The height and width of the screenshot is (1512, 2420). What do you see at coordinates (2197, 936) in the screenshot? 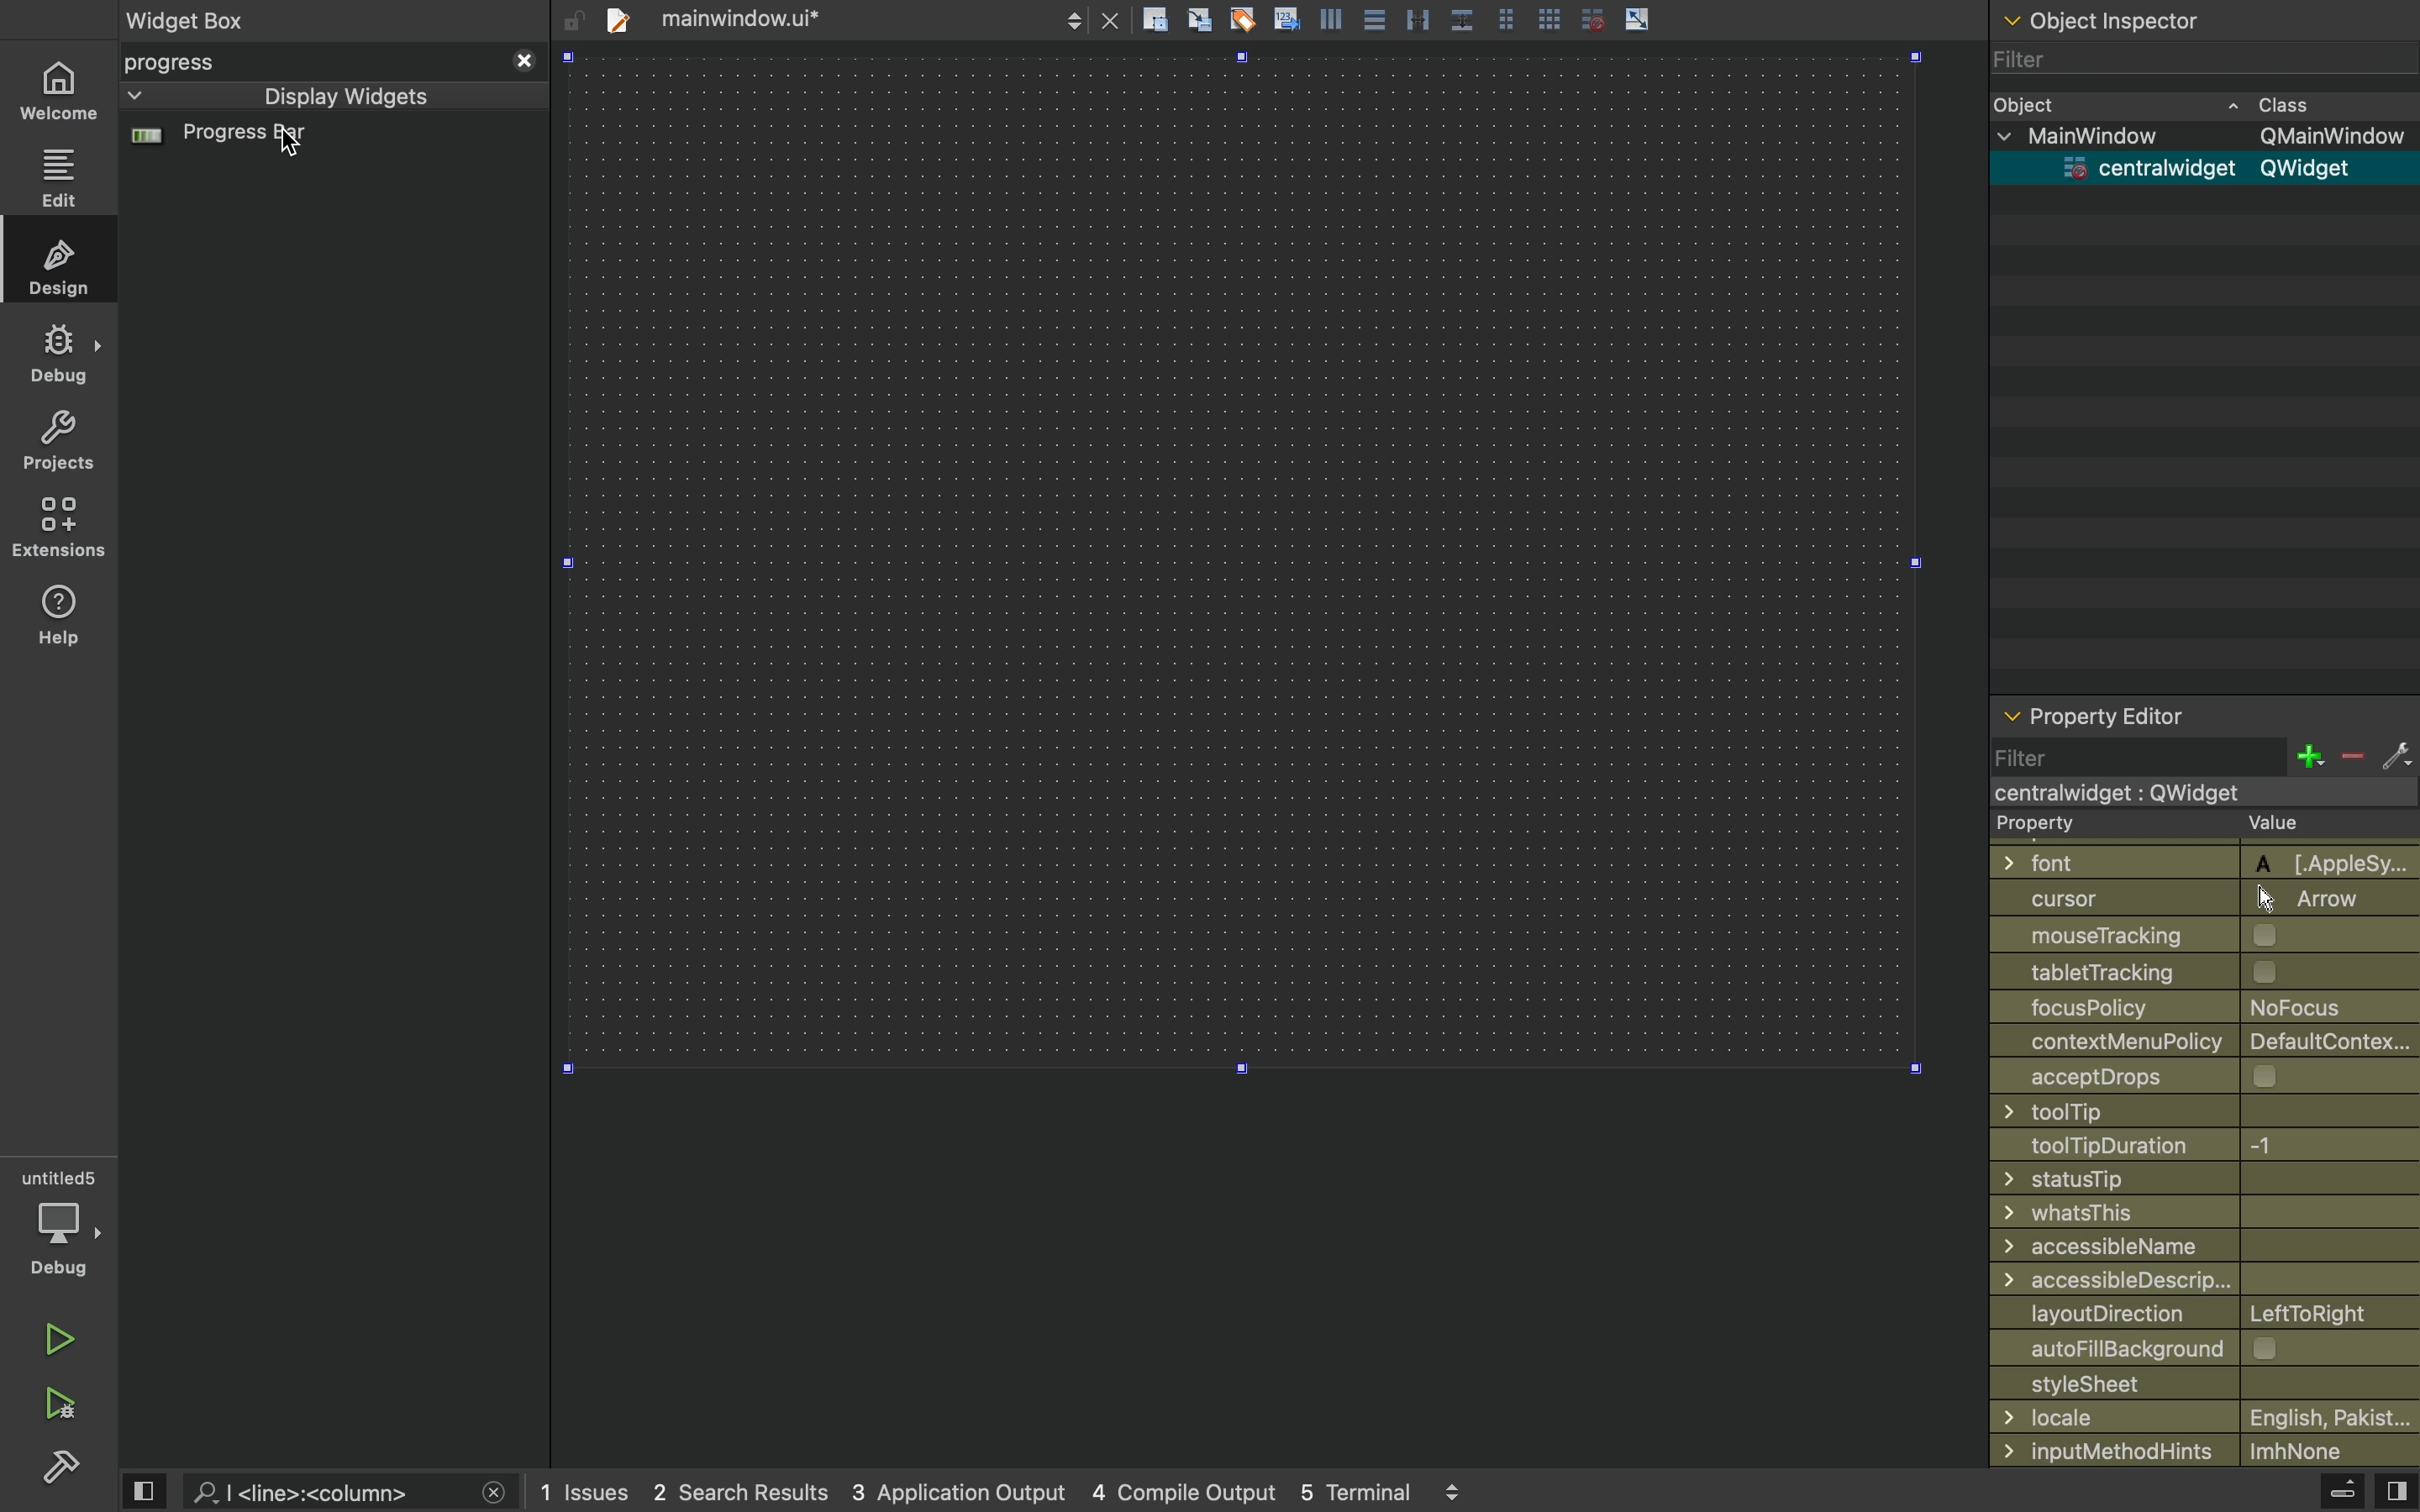
I see `mousetracking` at bounding box center [2197, 936].